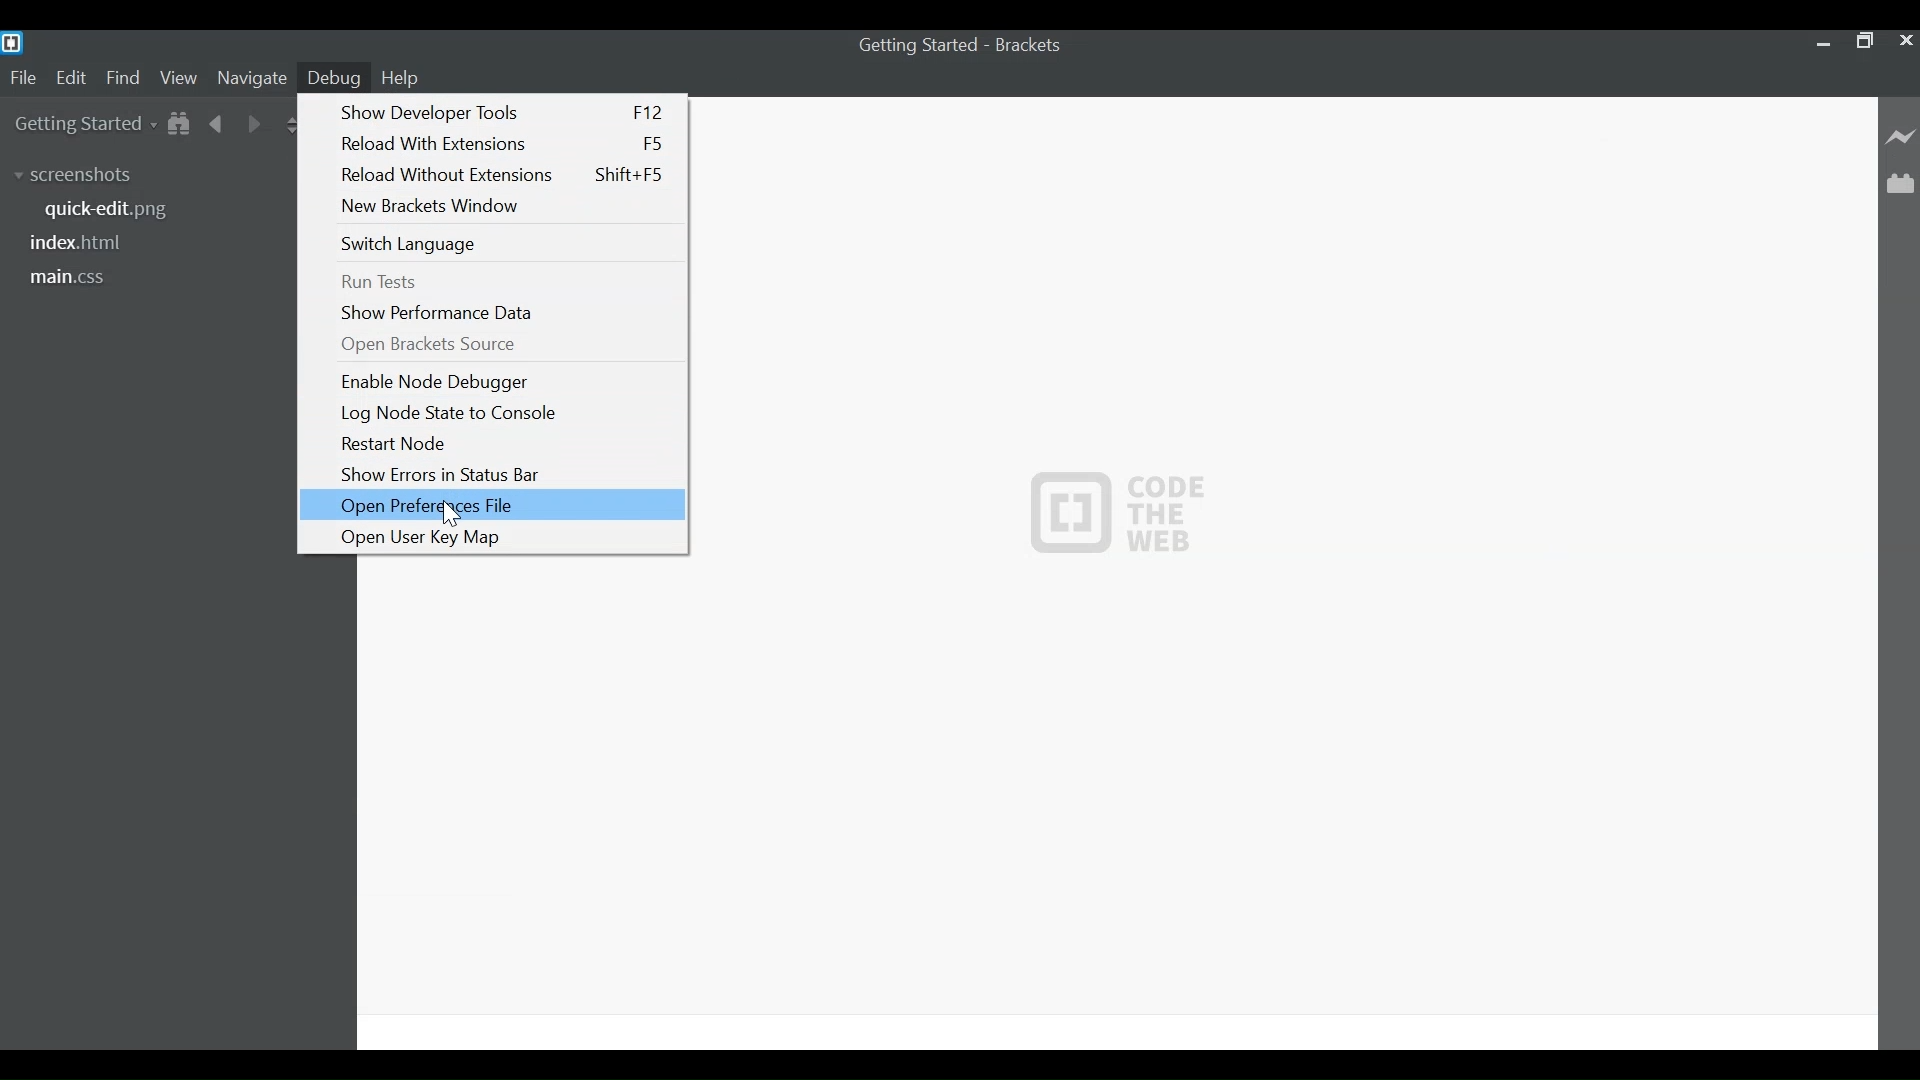 This screenshot has width=1920, height=1080. What do you see at coordinates (493, 505) in the screenshot?
I see `Open Preferences File` at bounding box center [493, 505].